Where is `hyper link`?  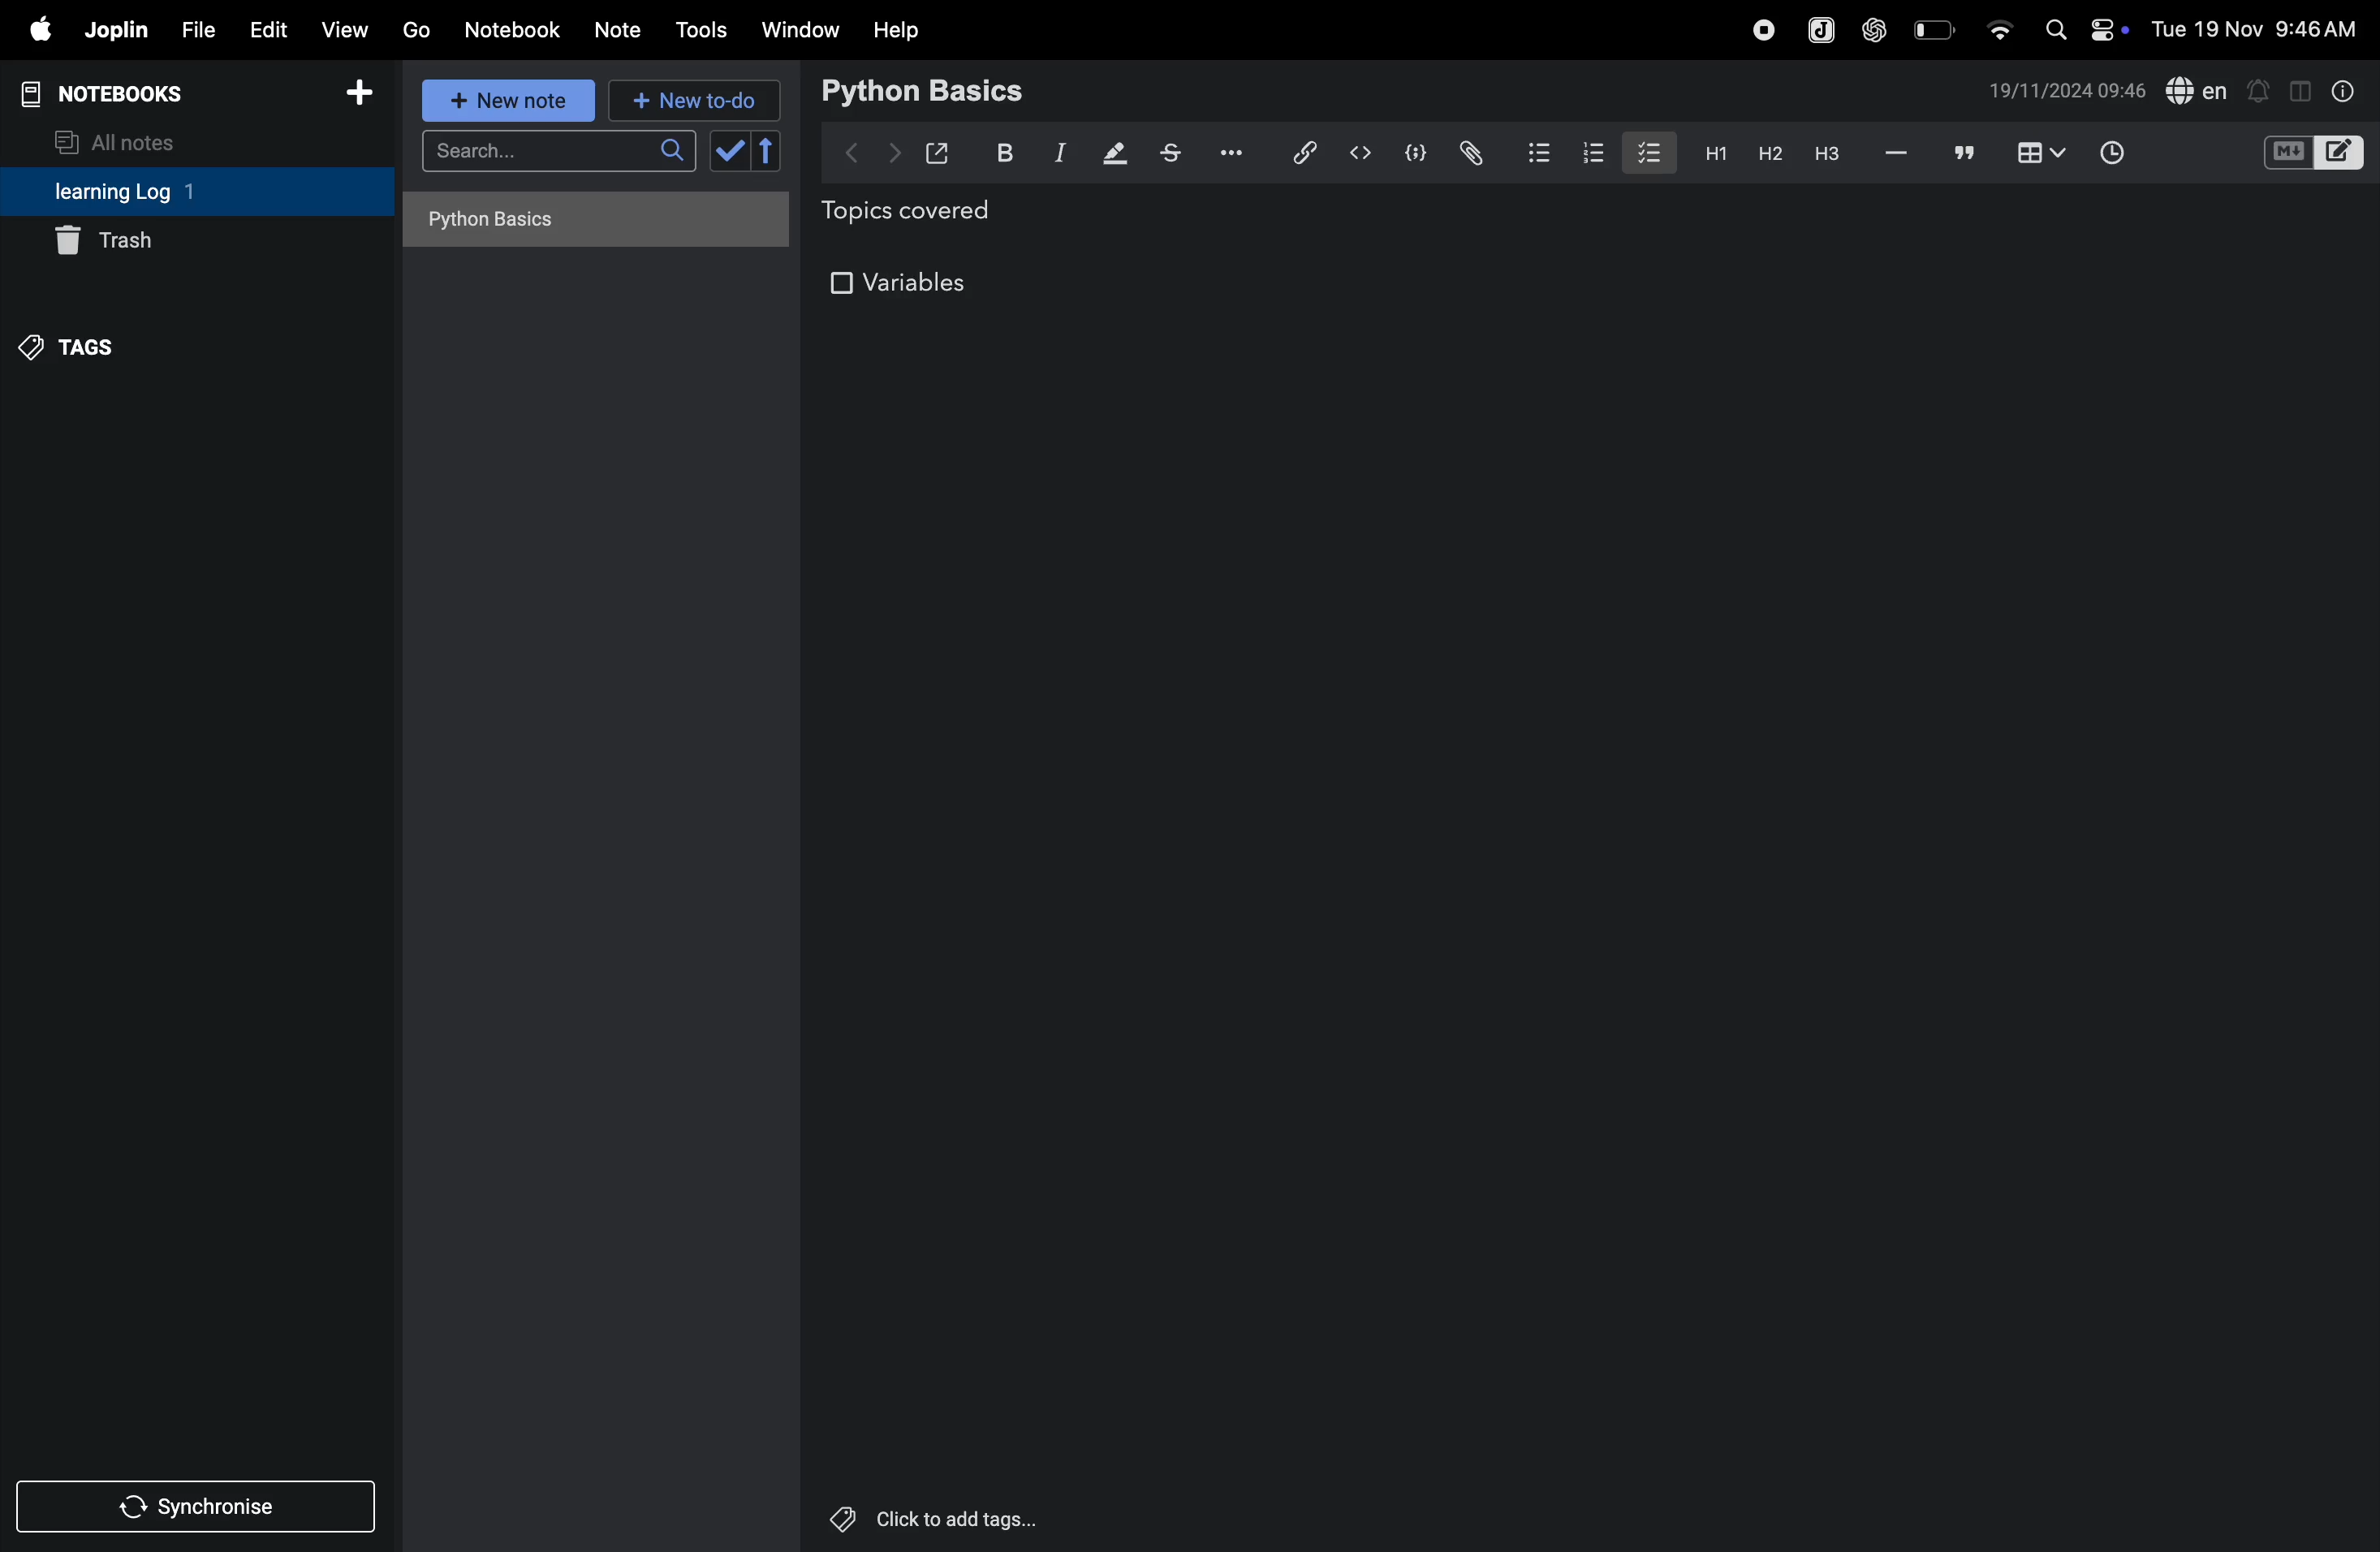 hyper link is located at coordinates (1302, 152).